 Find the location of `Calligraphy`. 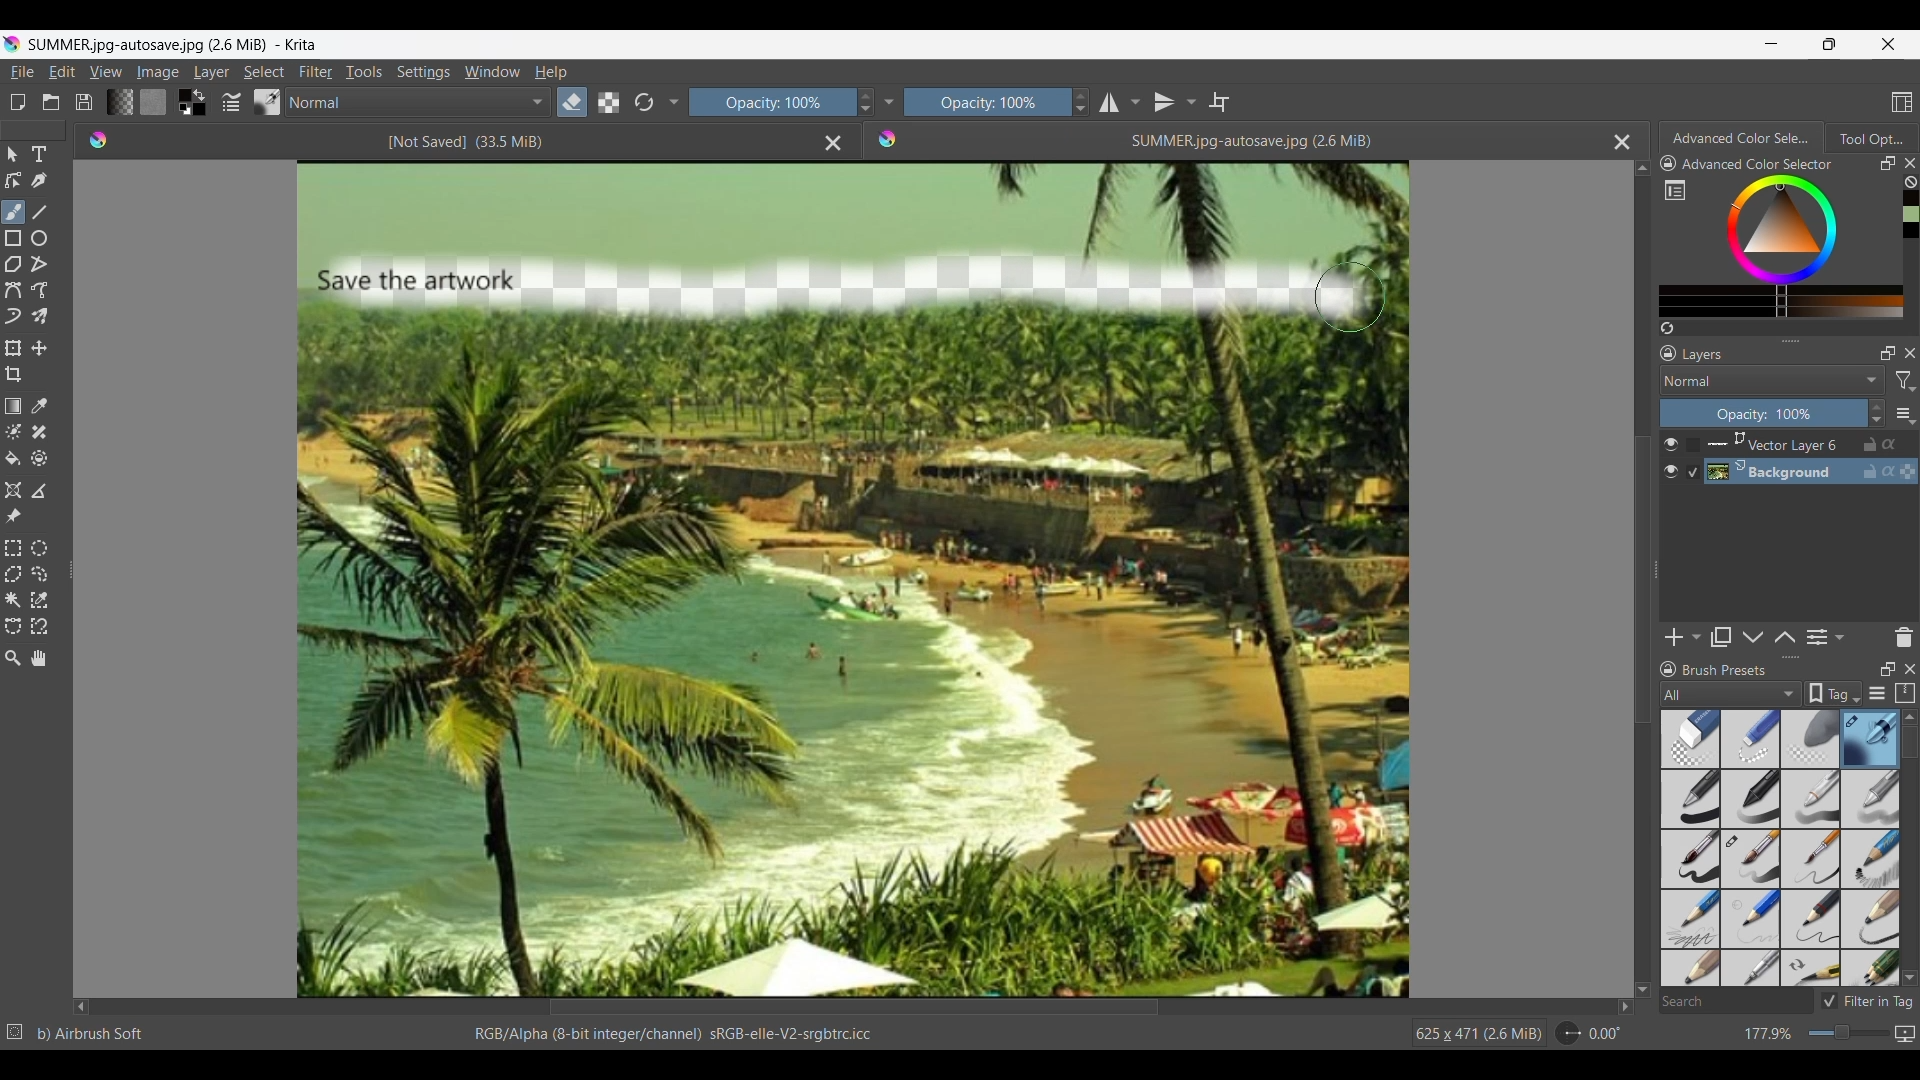

Calligraphy is located at coordinates (39, 181).